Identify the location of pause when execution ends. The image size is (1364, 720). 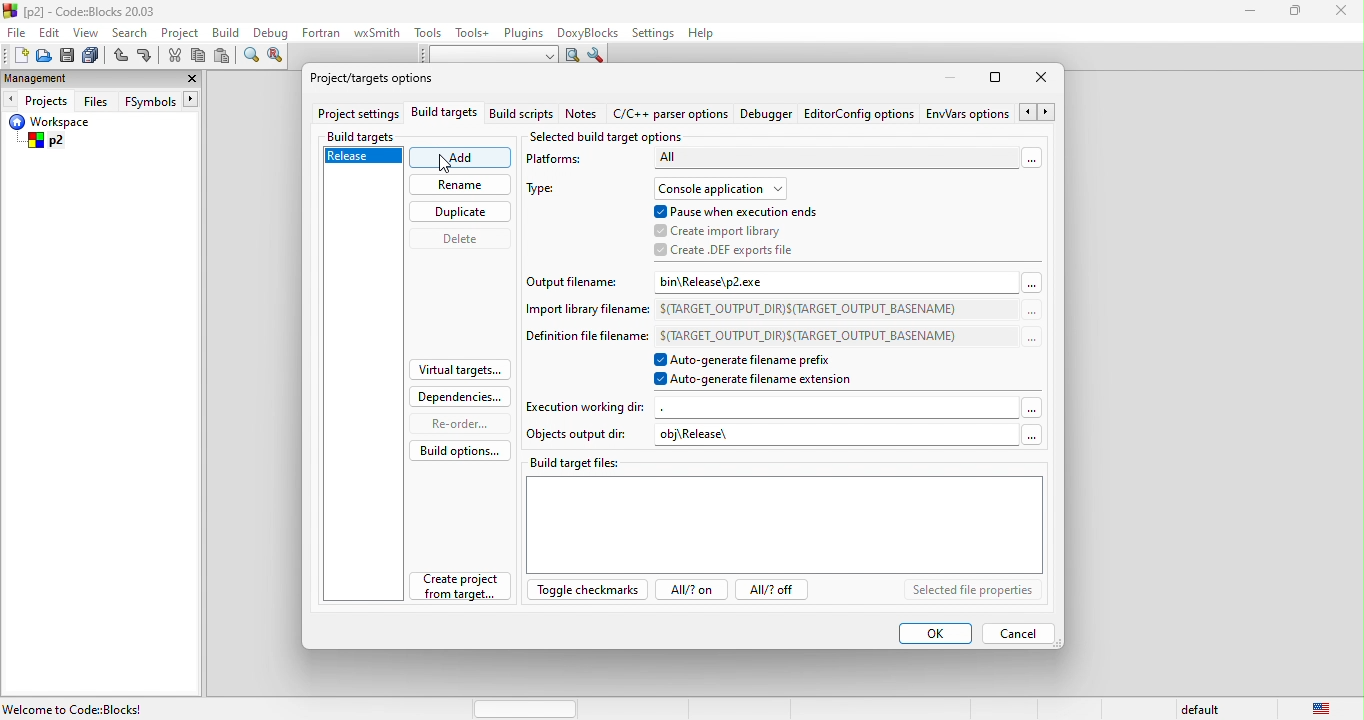
(736, 211).